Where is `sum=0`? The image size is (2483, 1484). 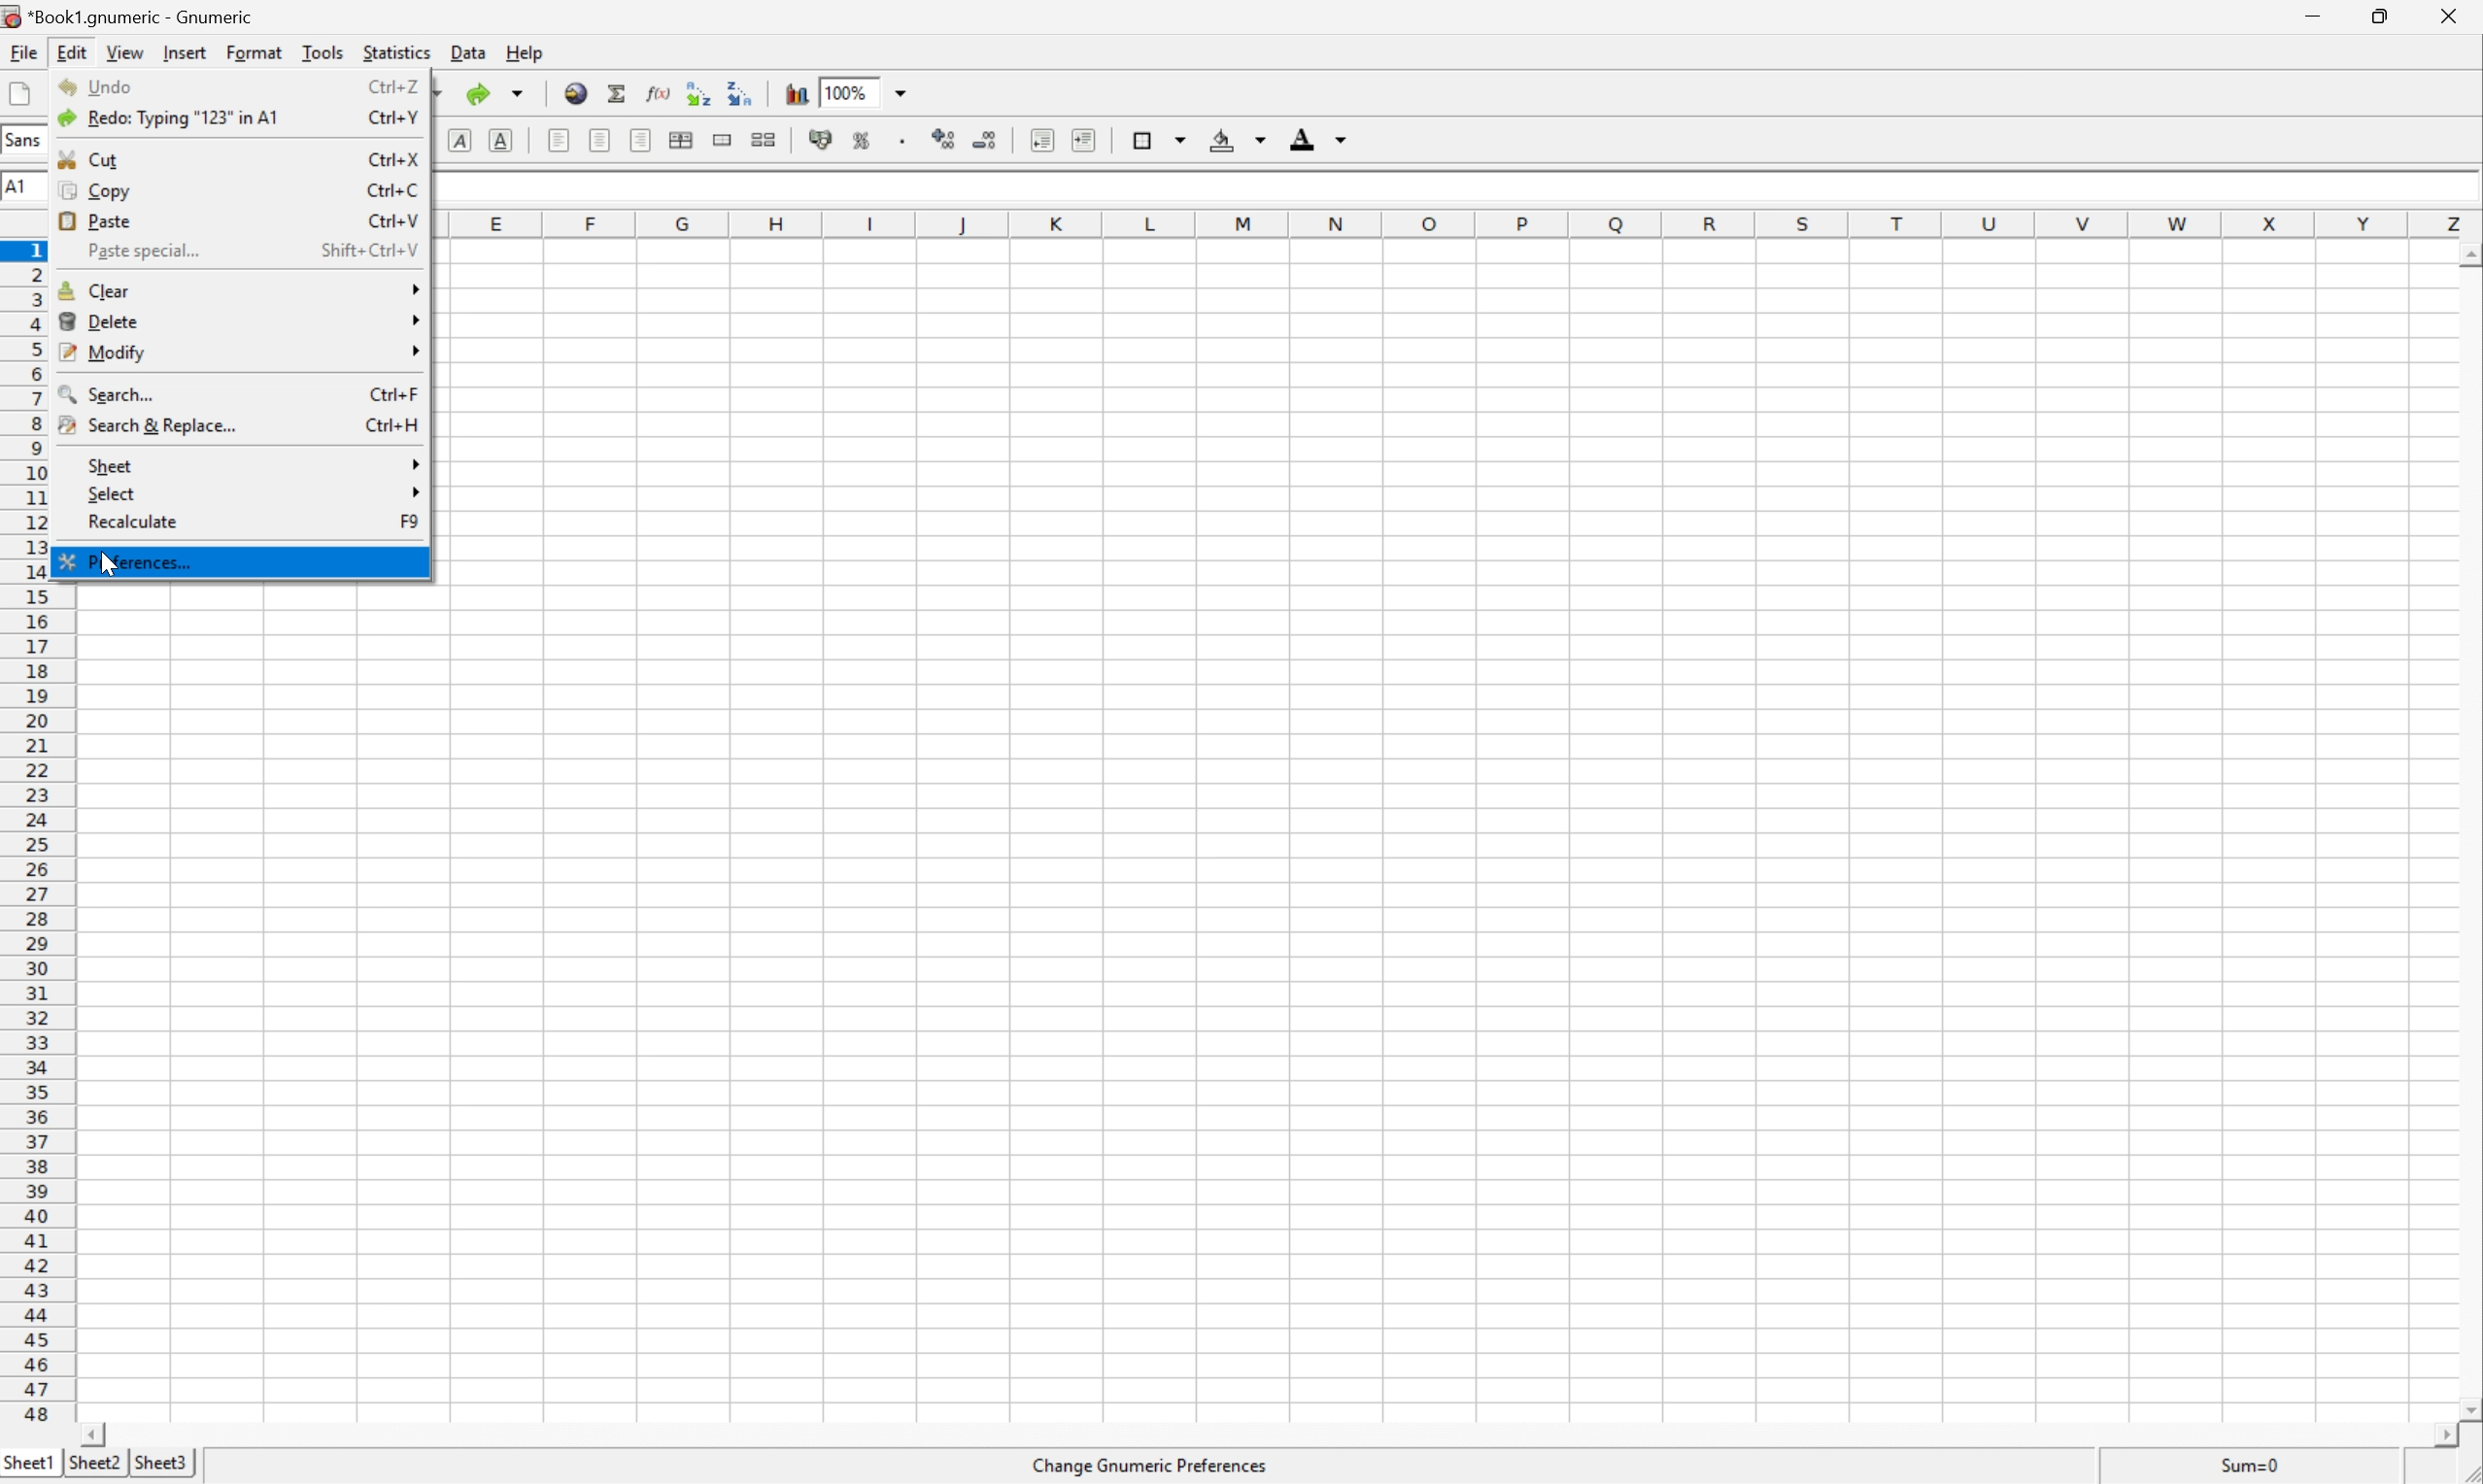 sum=0 is located at coordinates (2257, 1469).